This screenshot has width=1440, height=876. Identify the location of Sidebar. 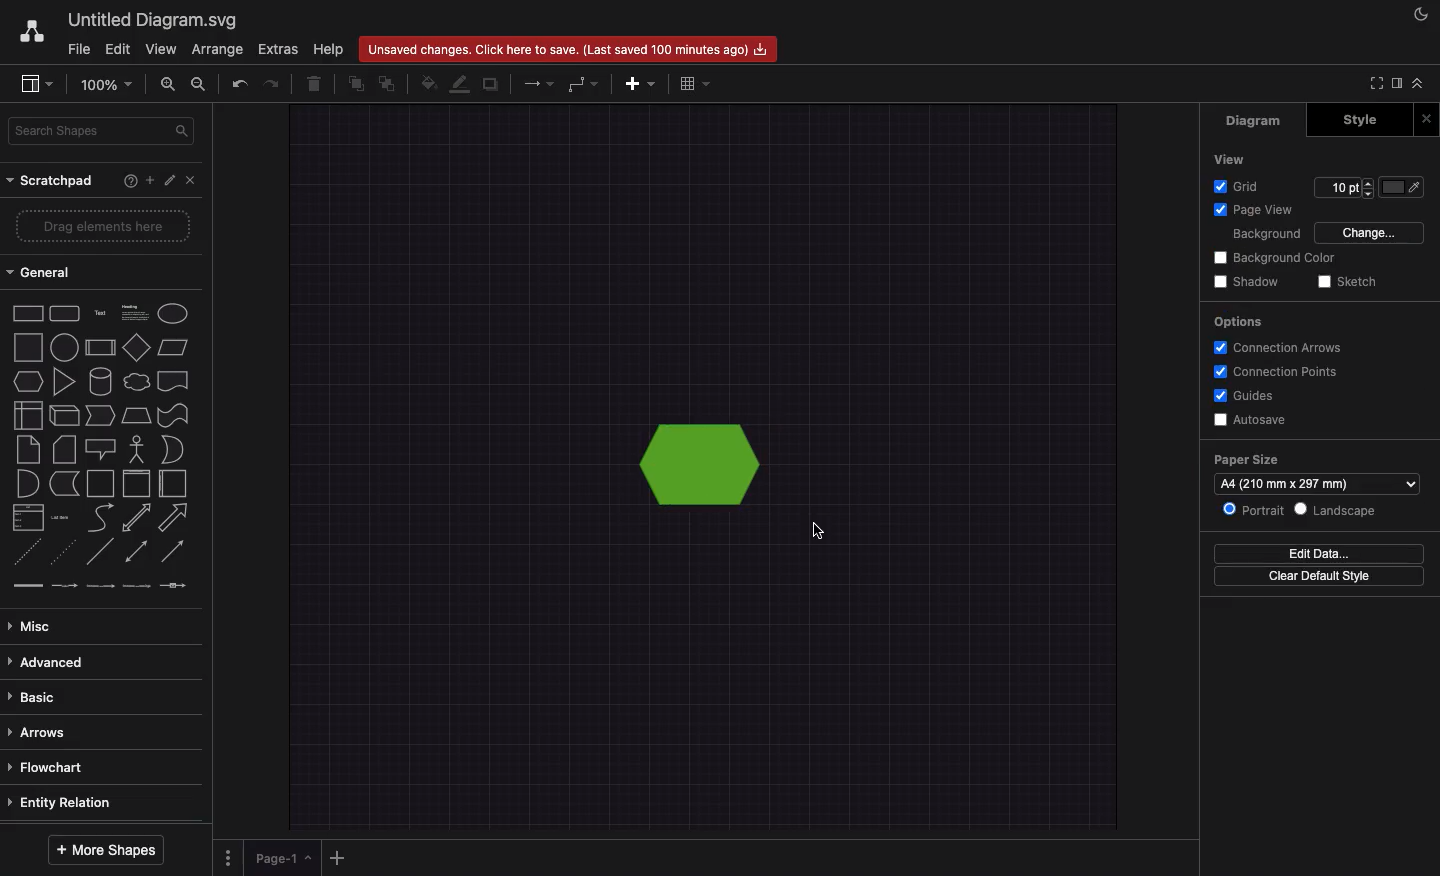
(1395, 83).